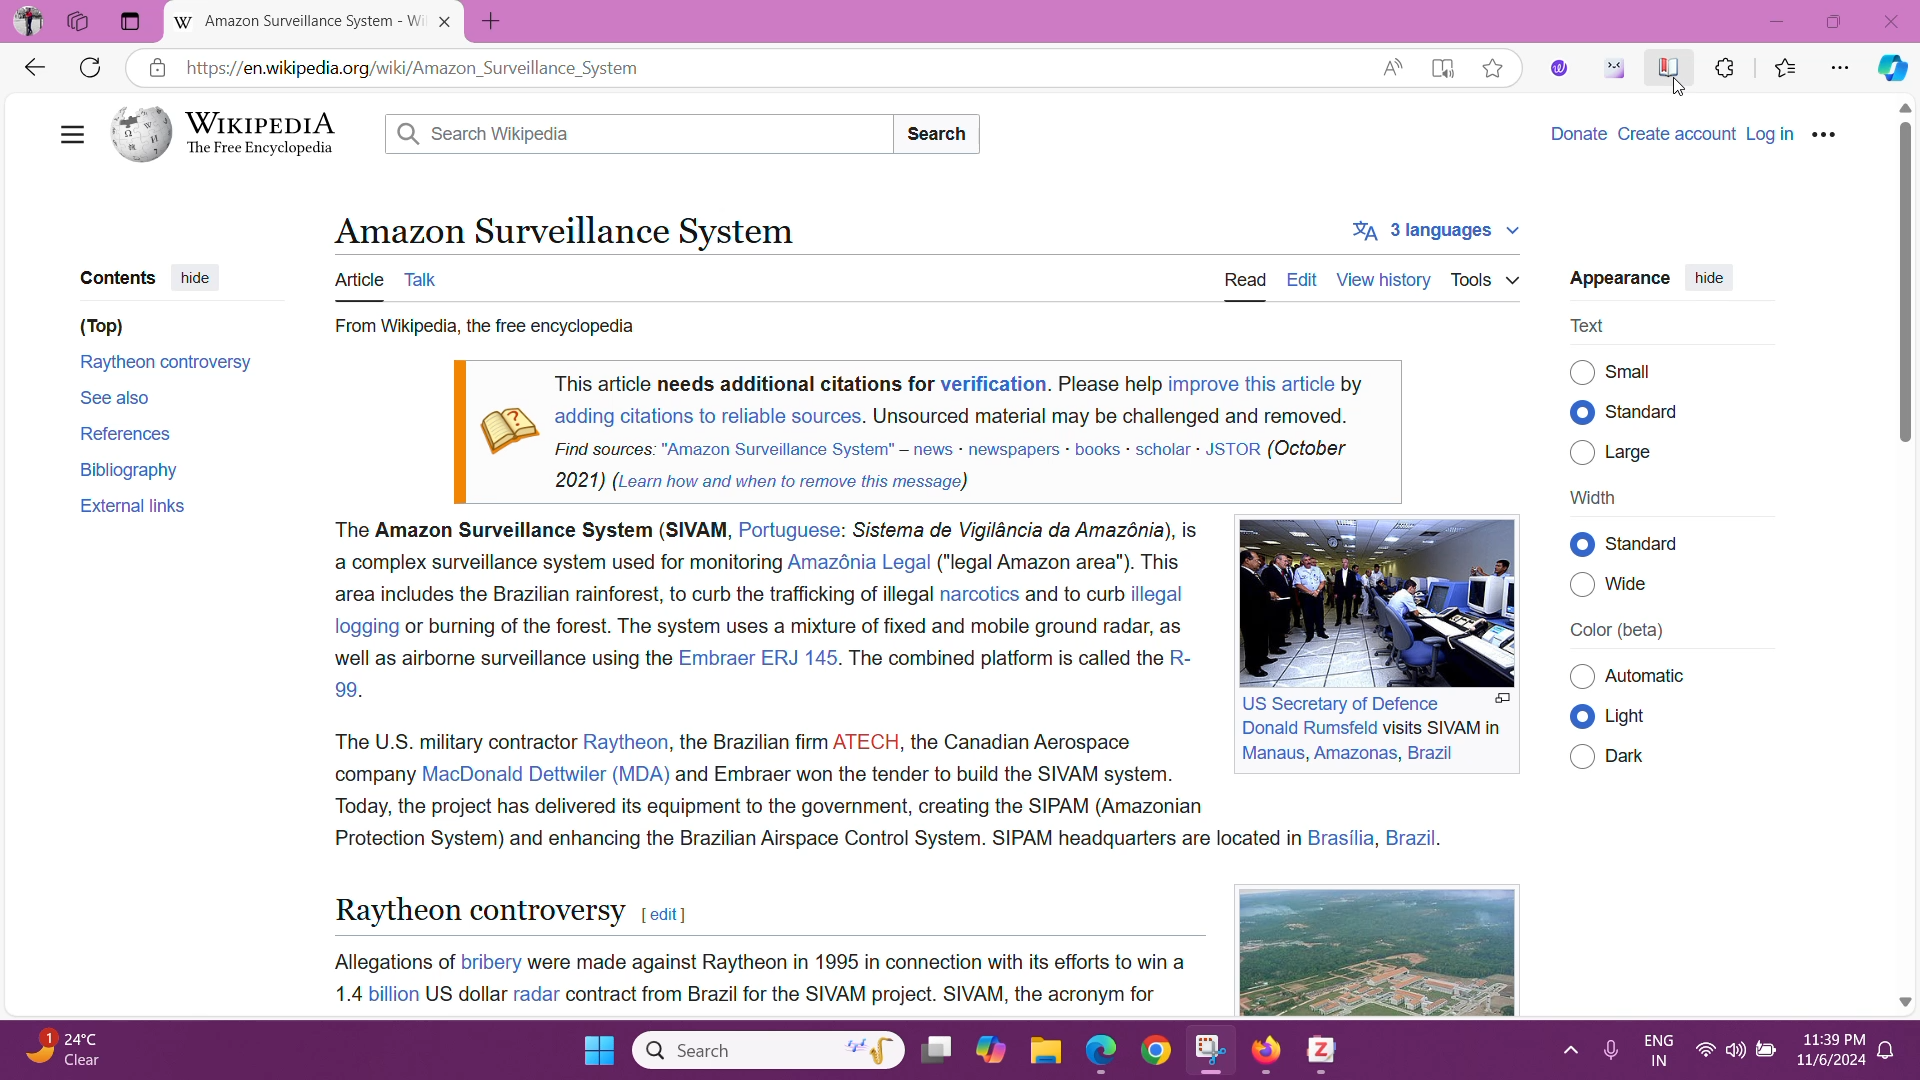 This screenshot has height=1080, width=1920. Describe the element at coordinates (1160, 594) in the screenshot. I see `illegal` at that location.